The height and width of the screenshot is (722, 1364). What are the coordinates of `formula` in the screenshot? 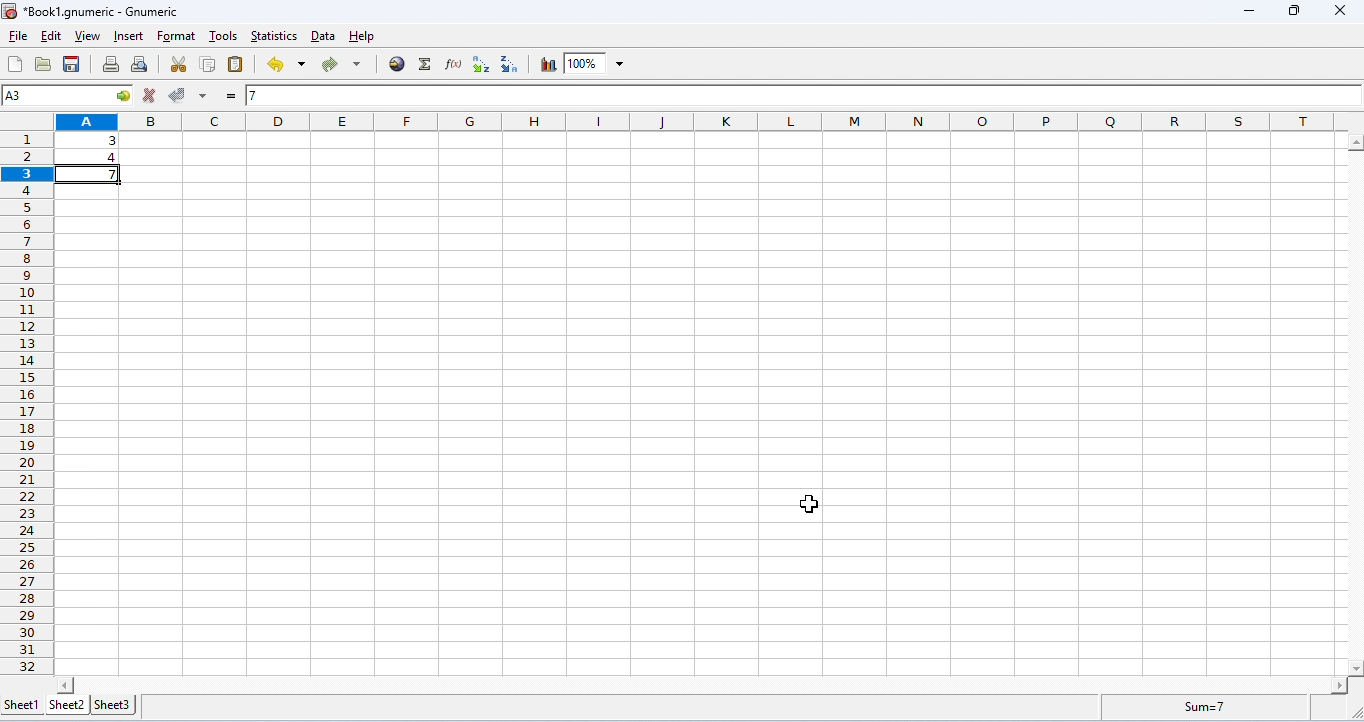 It's located at (1196, 707).